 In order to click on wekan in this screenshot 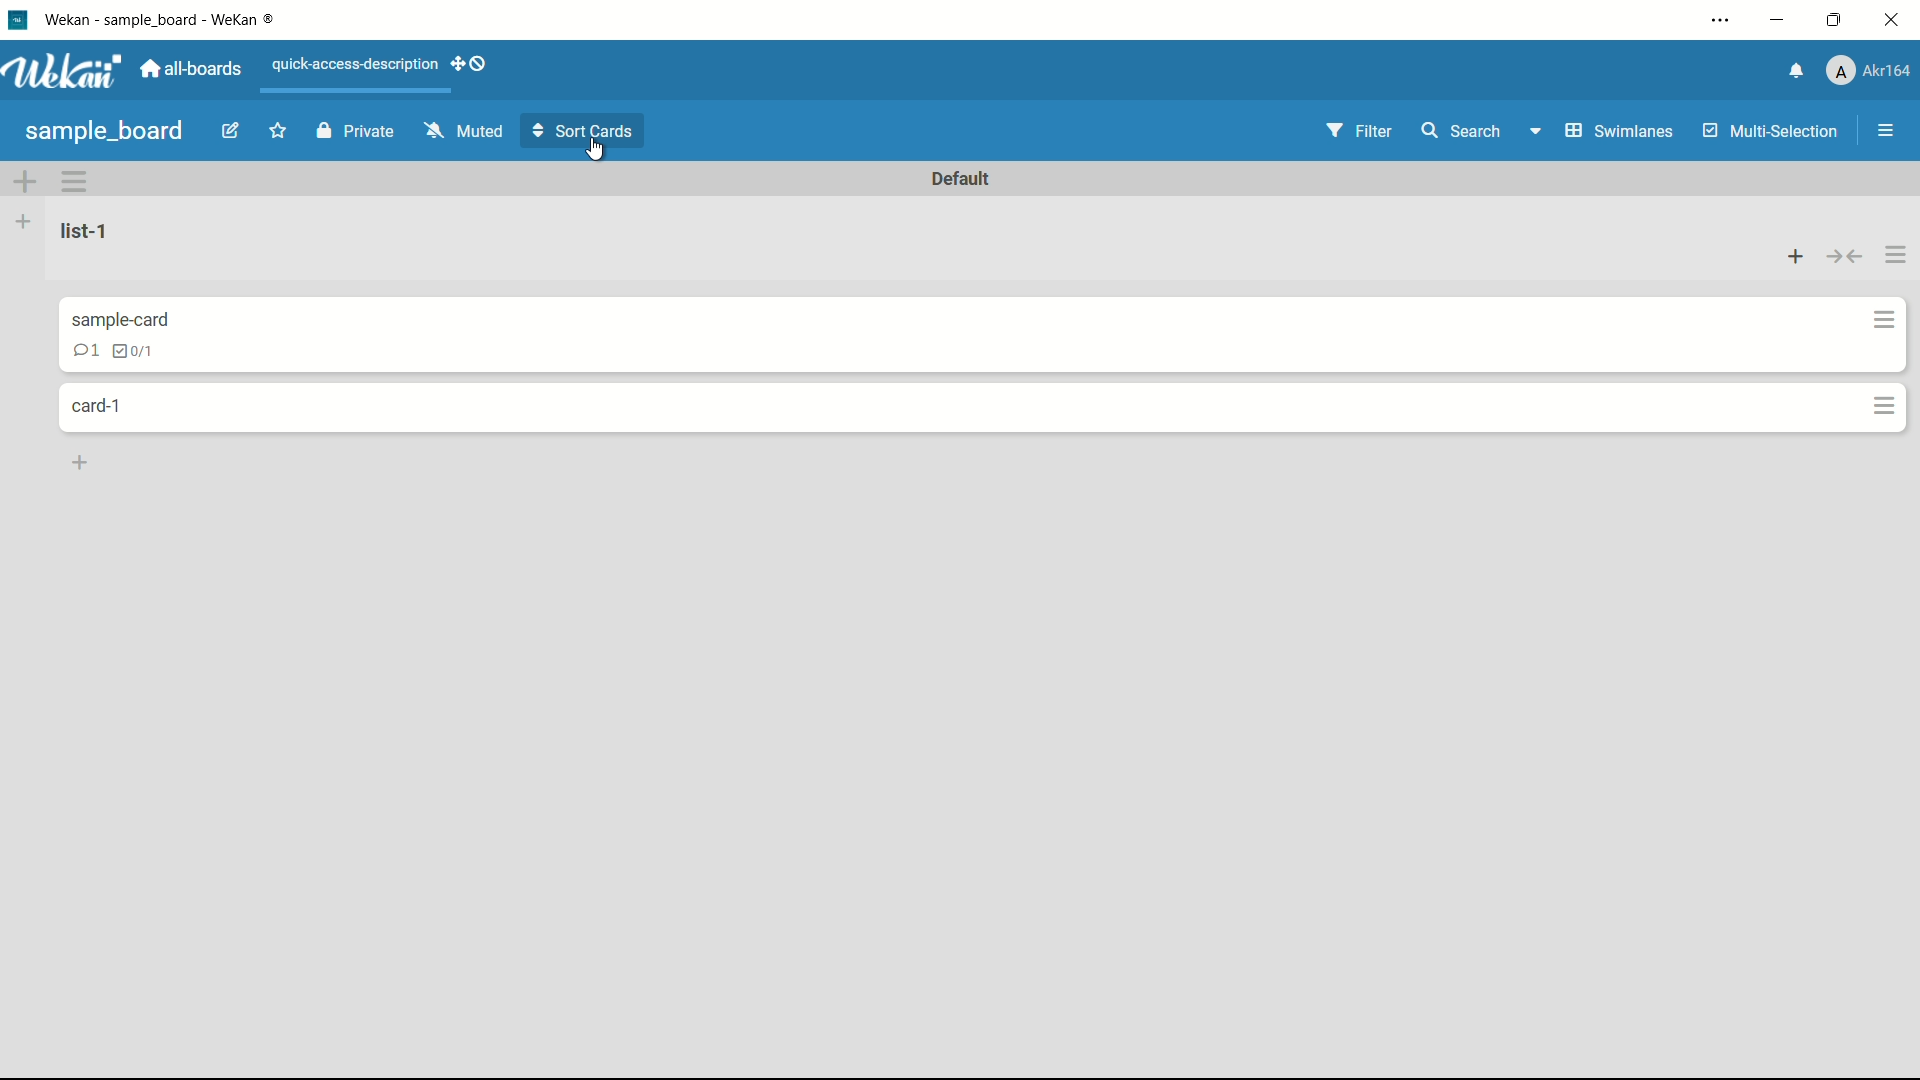, I will do `click(170, 21)`.